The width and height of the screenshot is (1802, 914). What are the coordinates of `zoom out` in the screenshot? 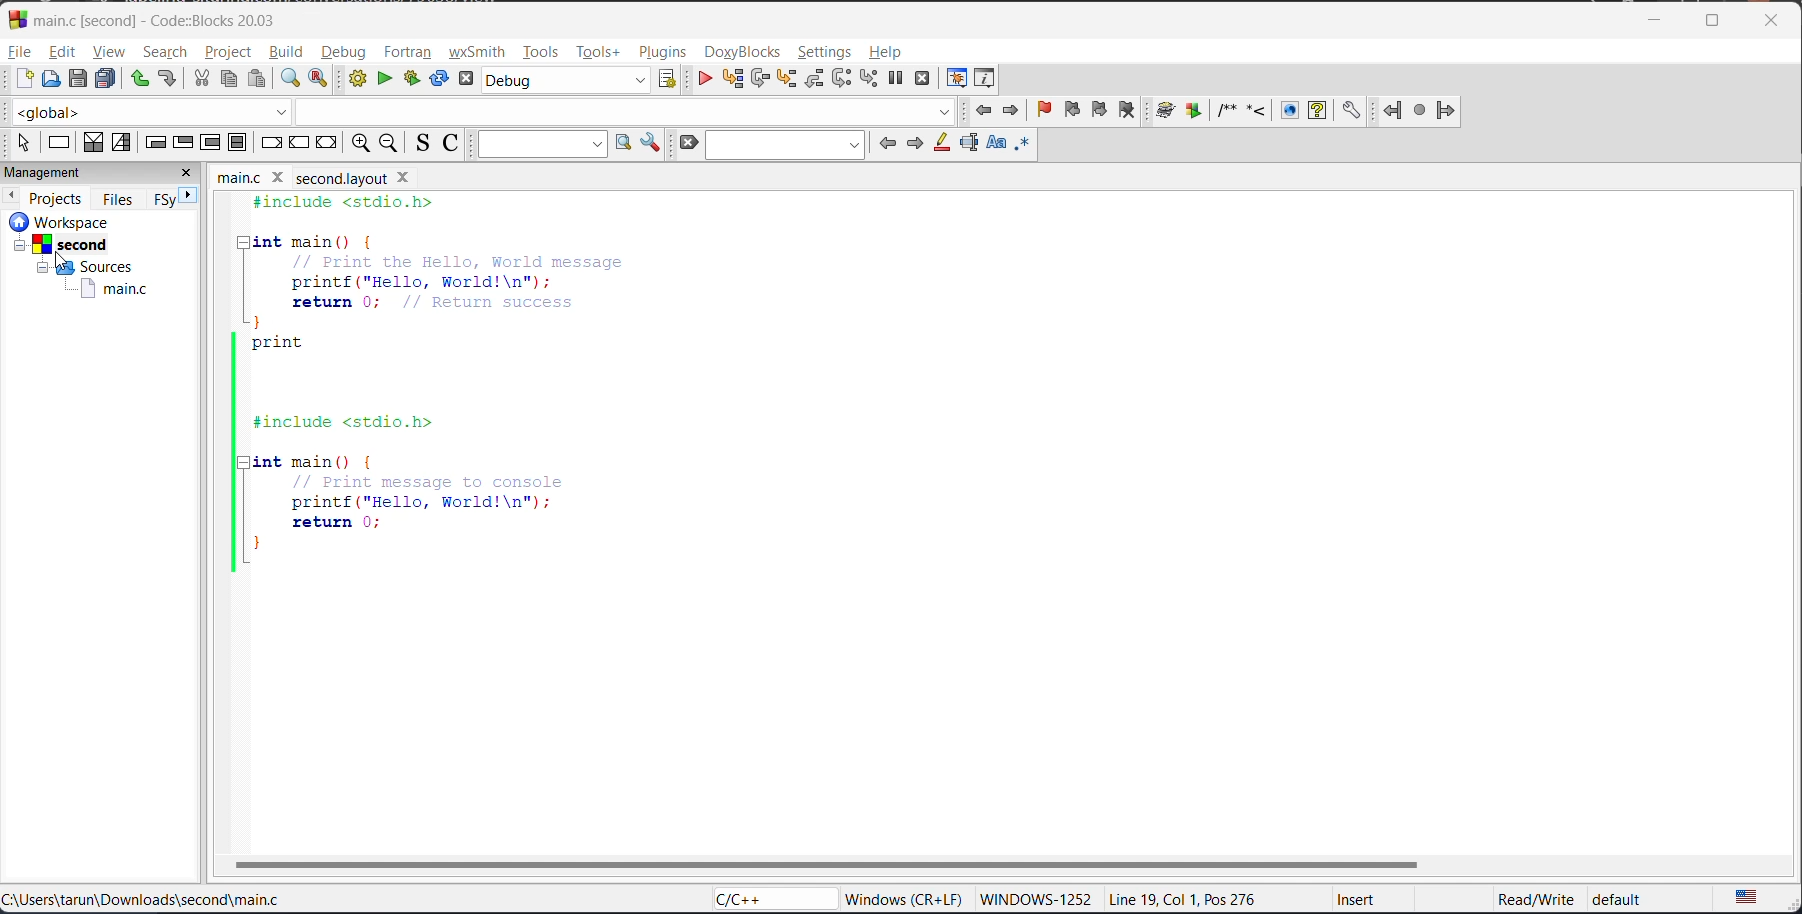 It's located at (392, 144).